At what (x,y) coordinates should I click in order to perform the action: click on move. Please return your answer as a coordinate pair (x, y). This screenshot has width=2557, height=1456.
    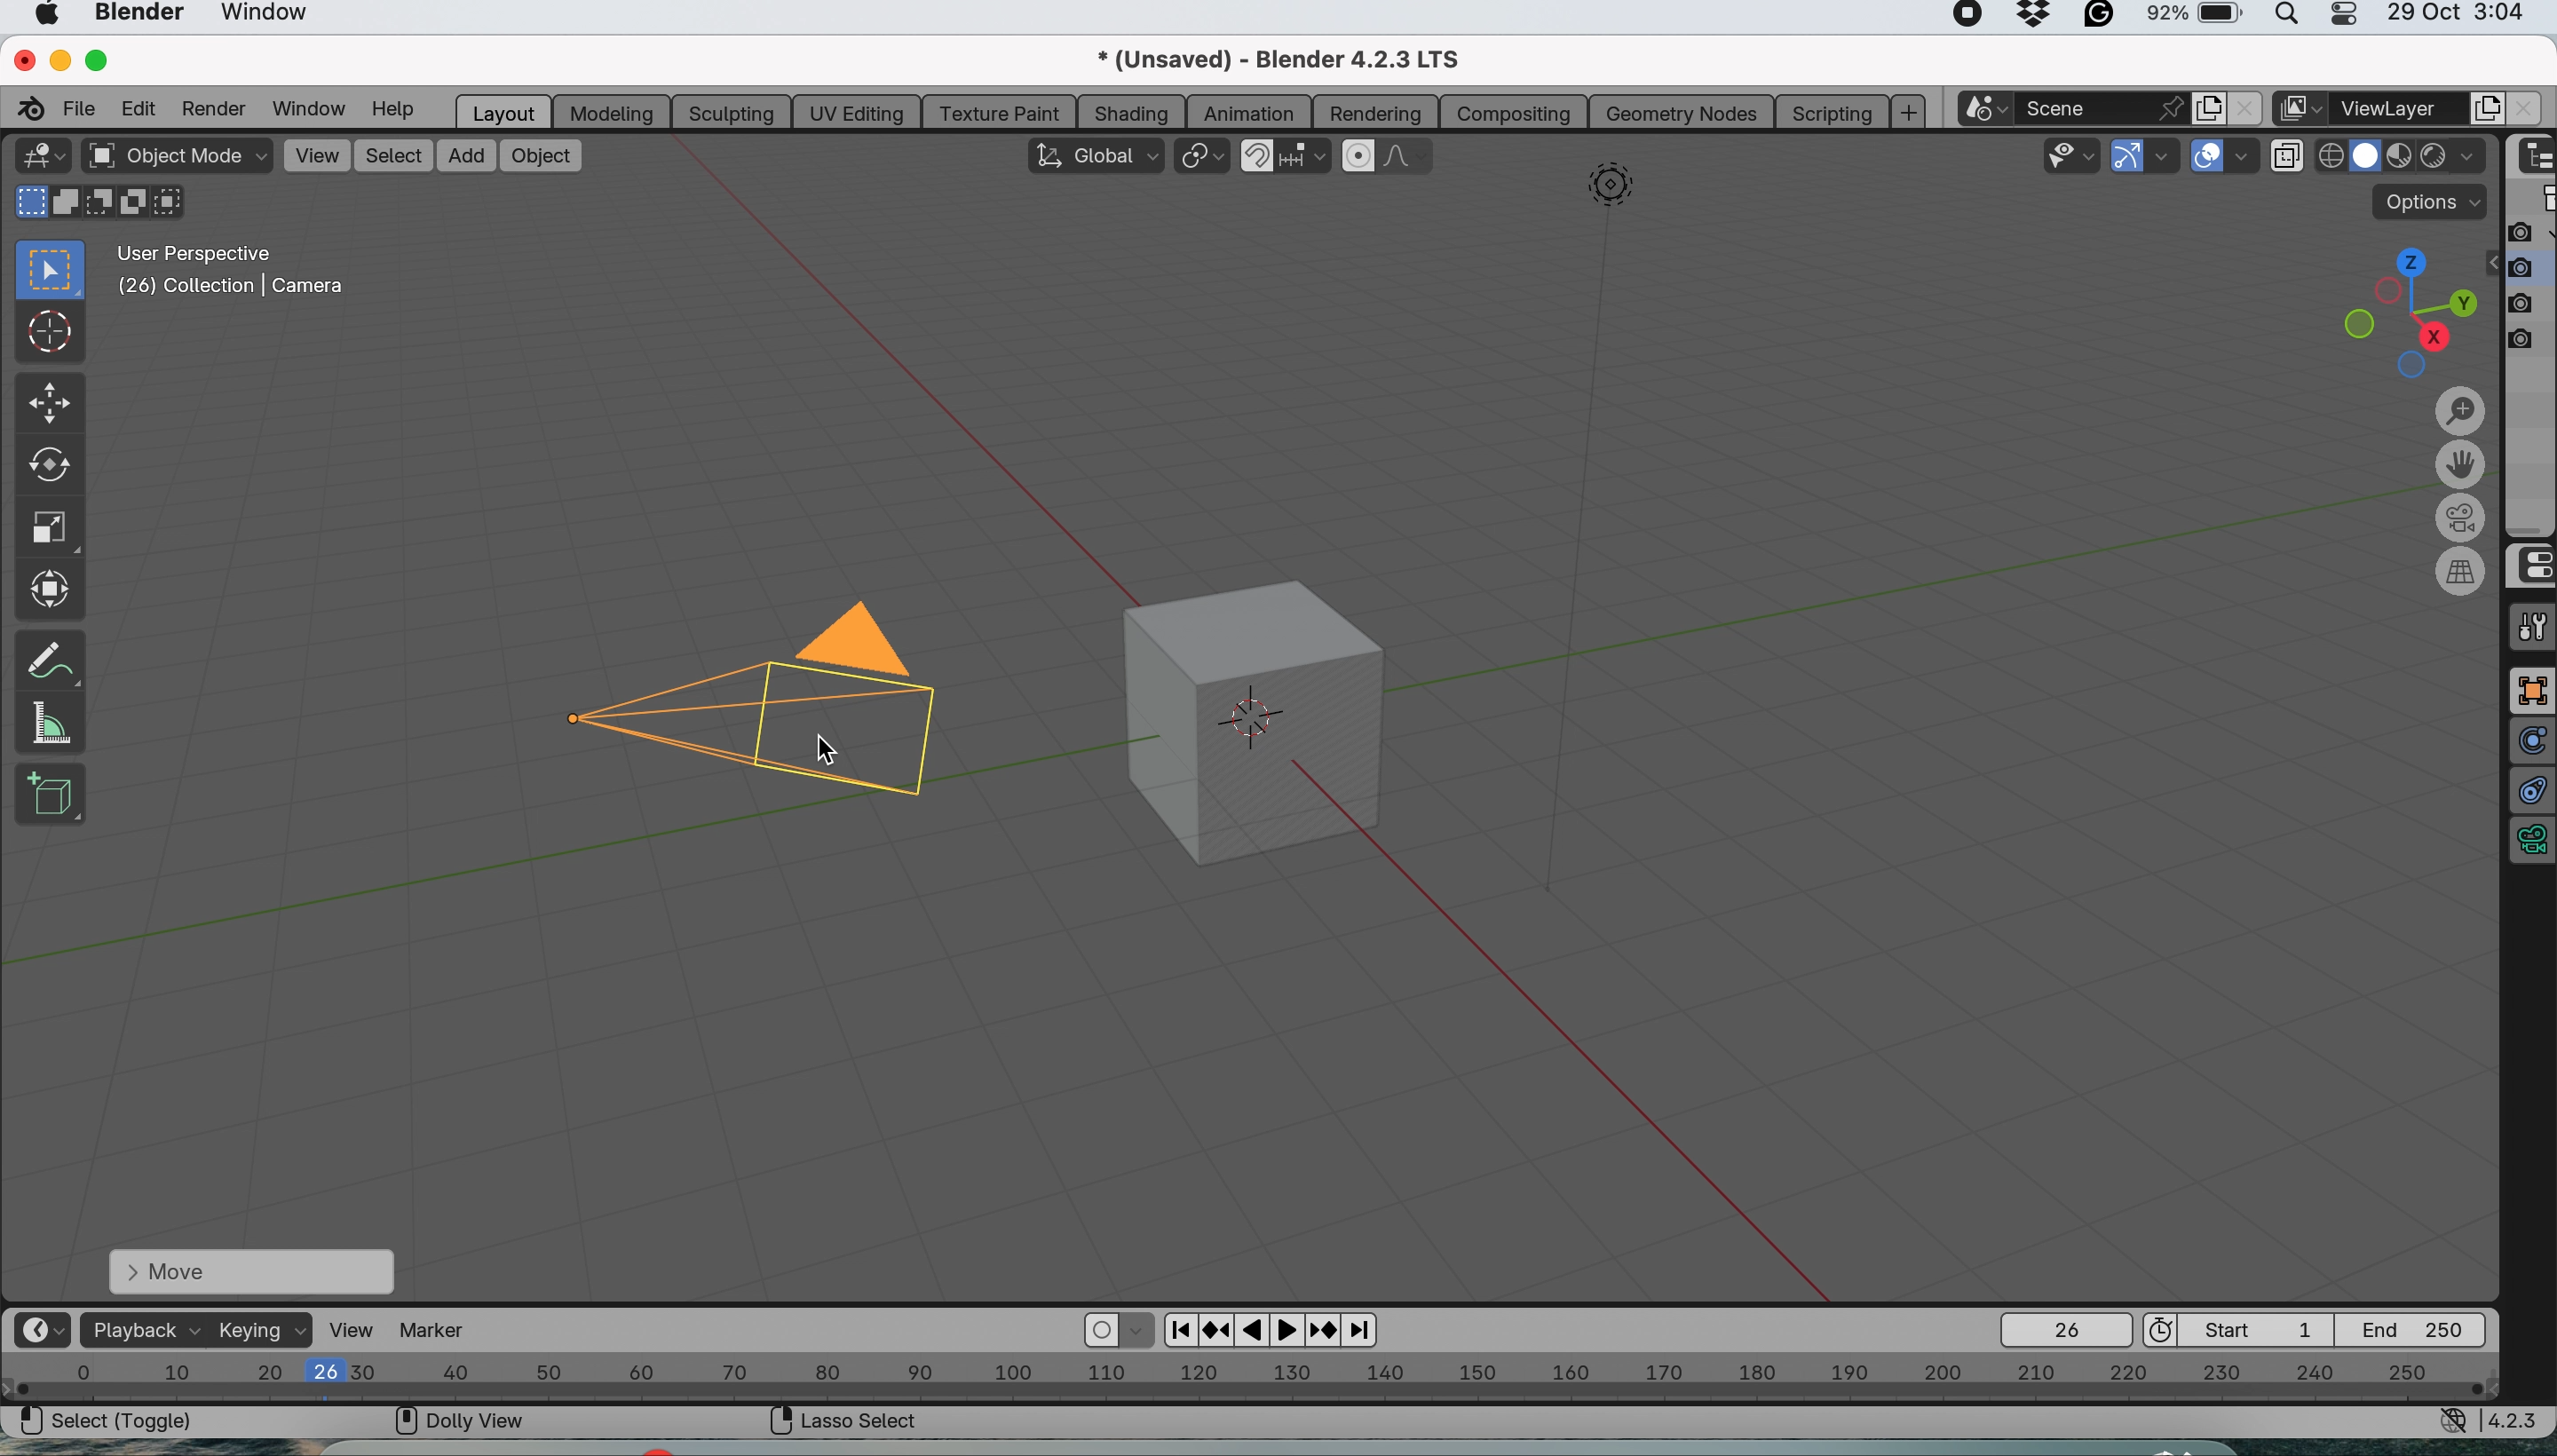
    Looking at the image, I should click on (47, 404).